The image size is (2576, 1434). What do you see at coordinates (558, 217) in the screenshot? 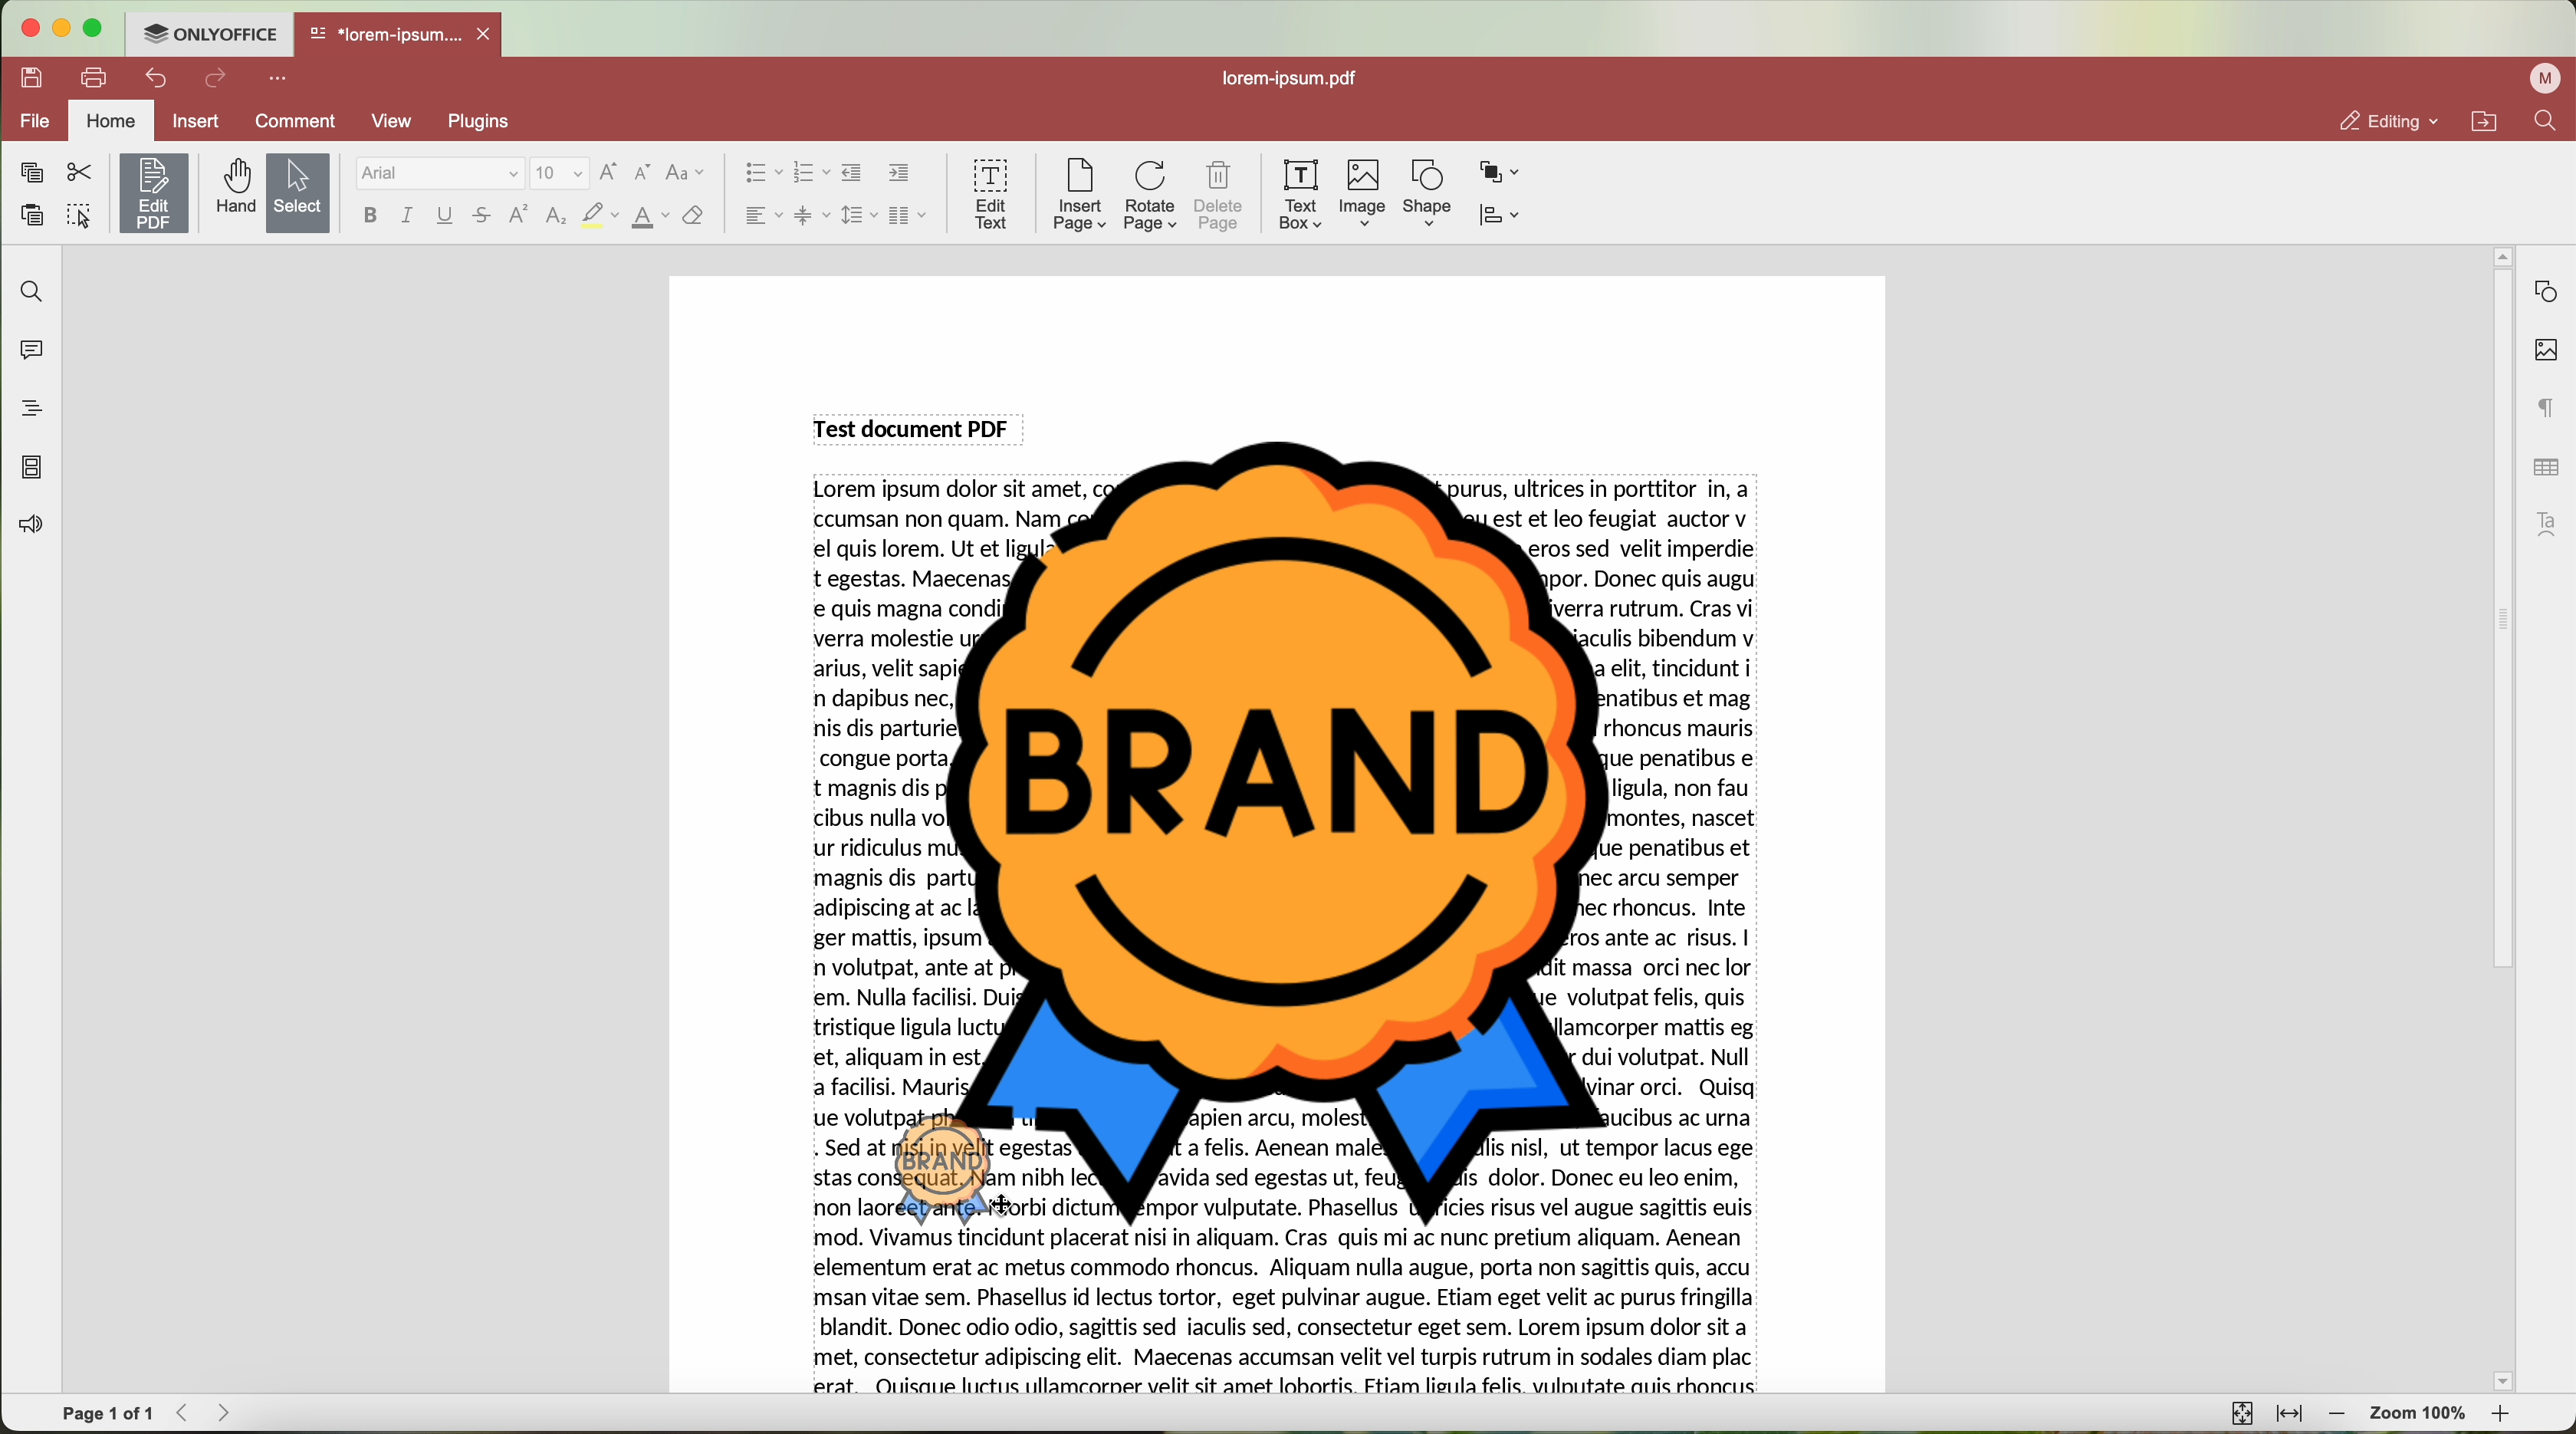
I see `subscript` at bounding box center [558, 217].